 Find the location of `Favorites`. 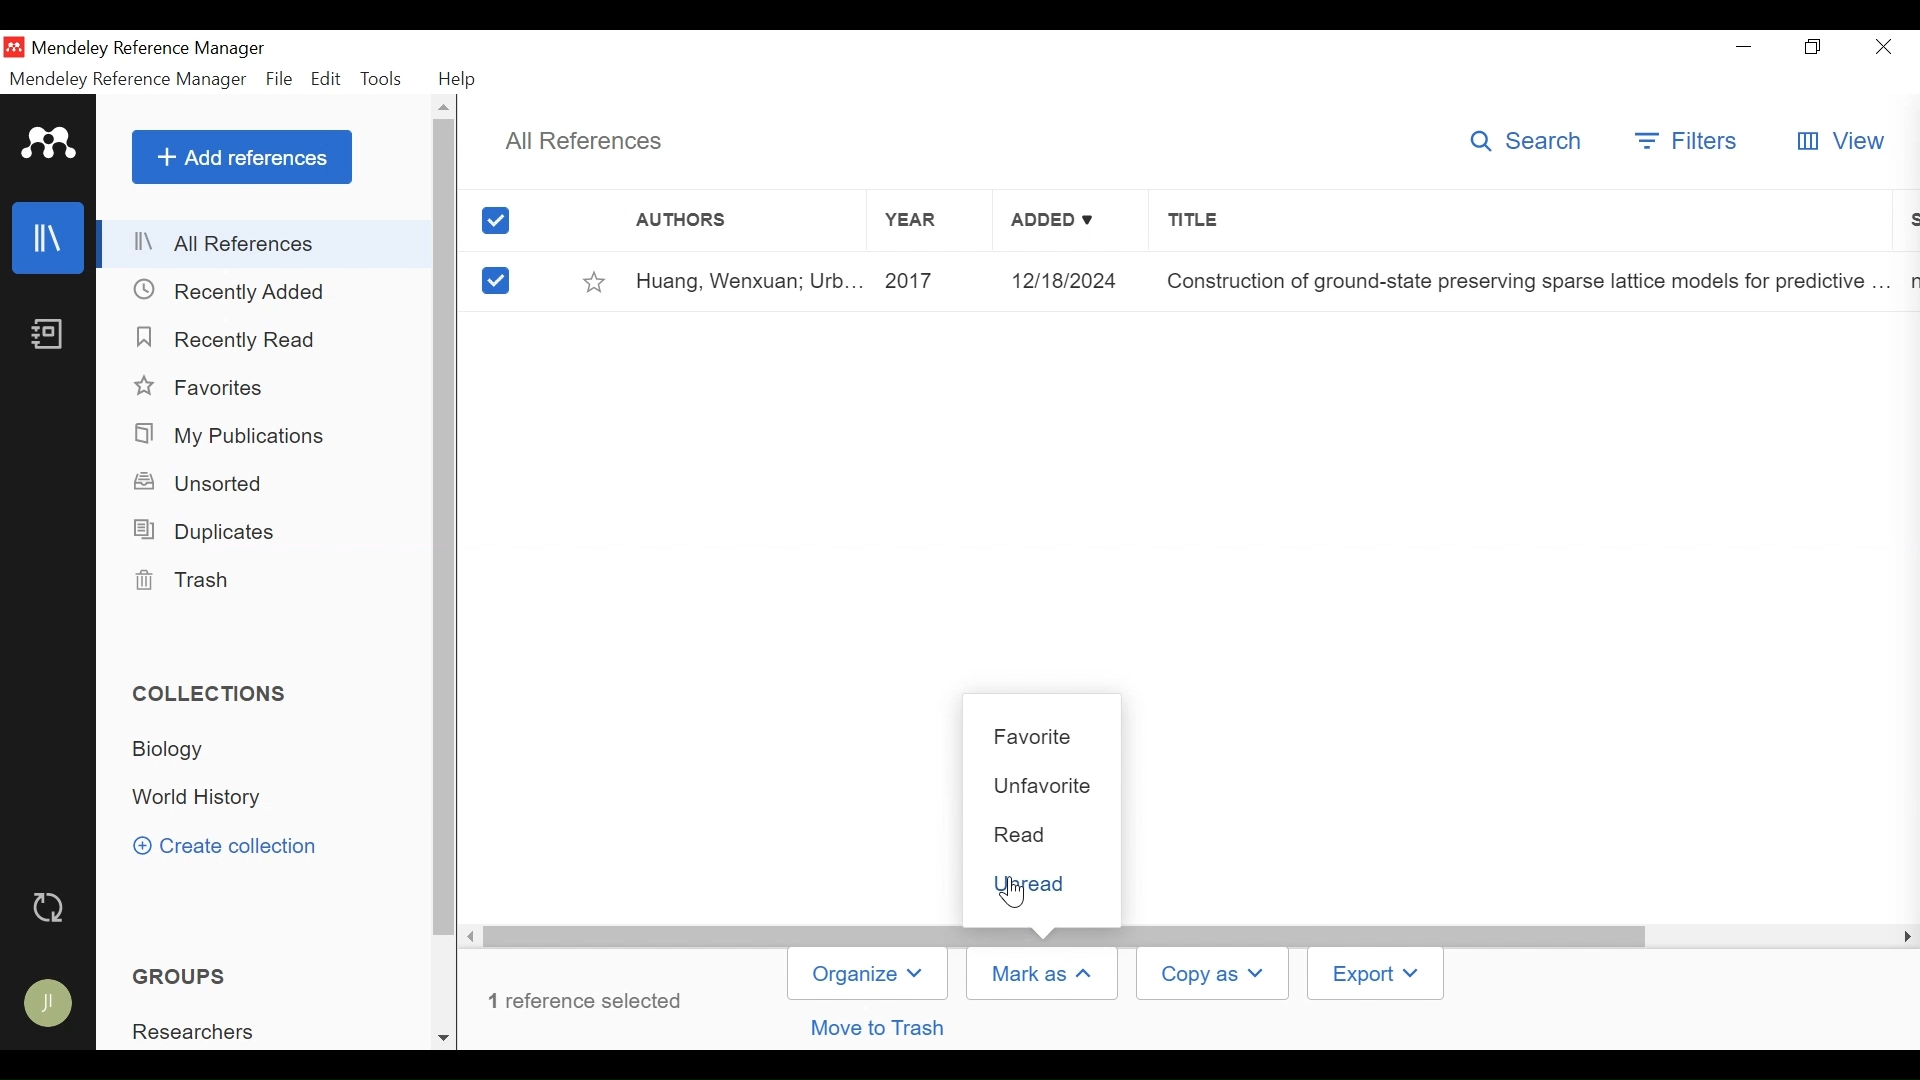

Favorites is located at coordinates (206, 386).